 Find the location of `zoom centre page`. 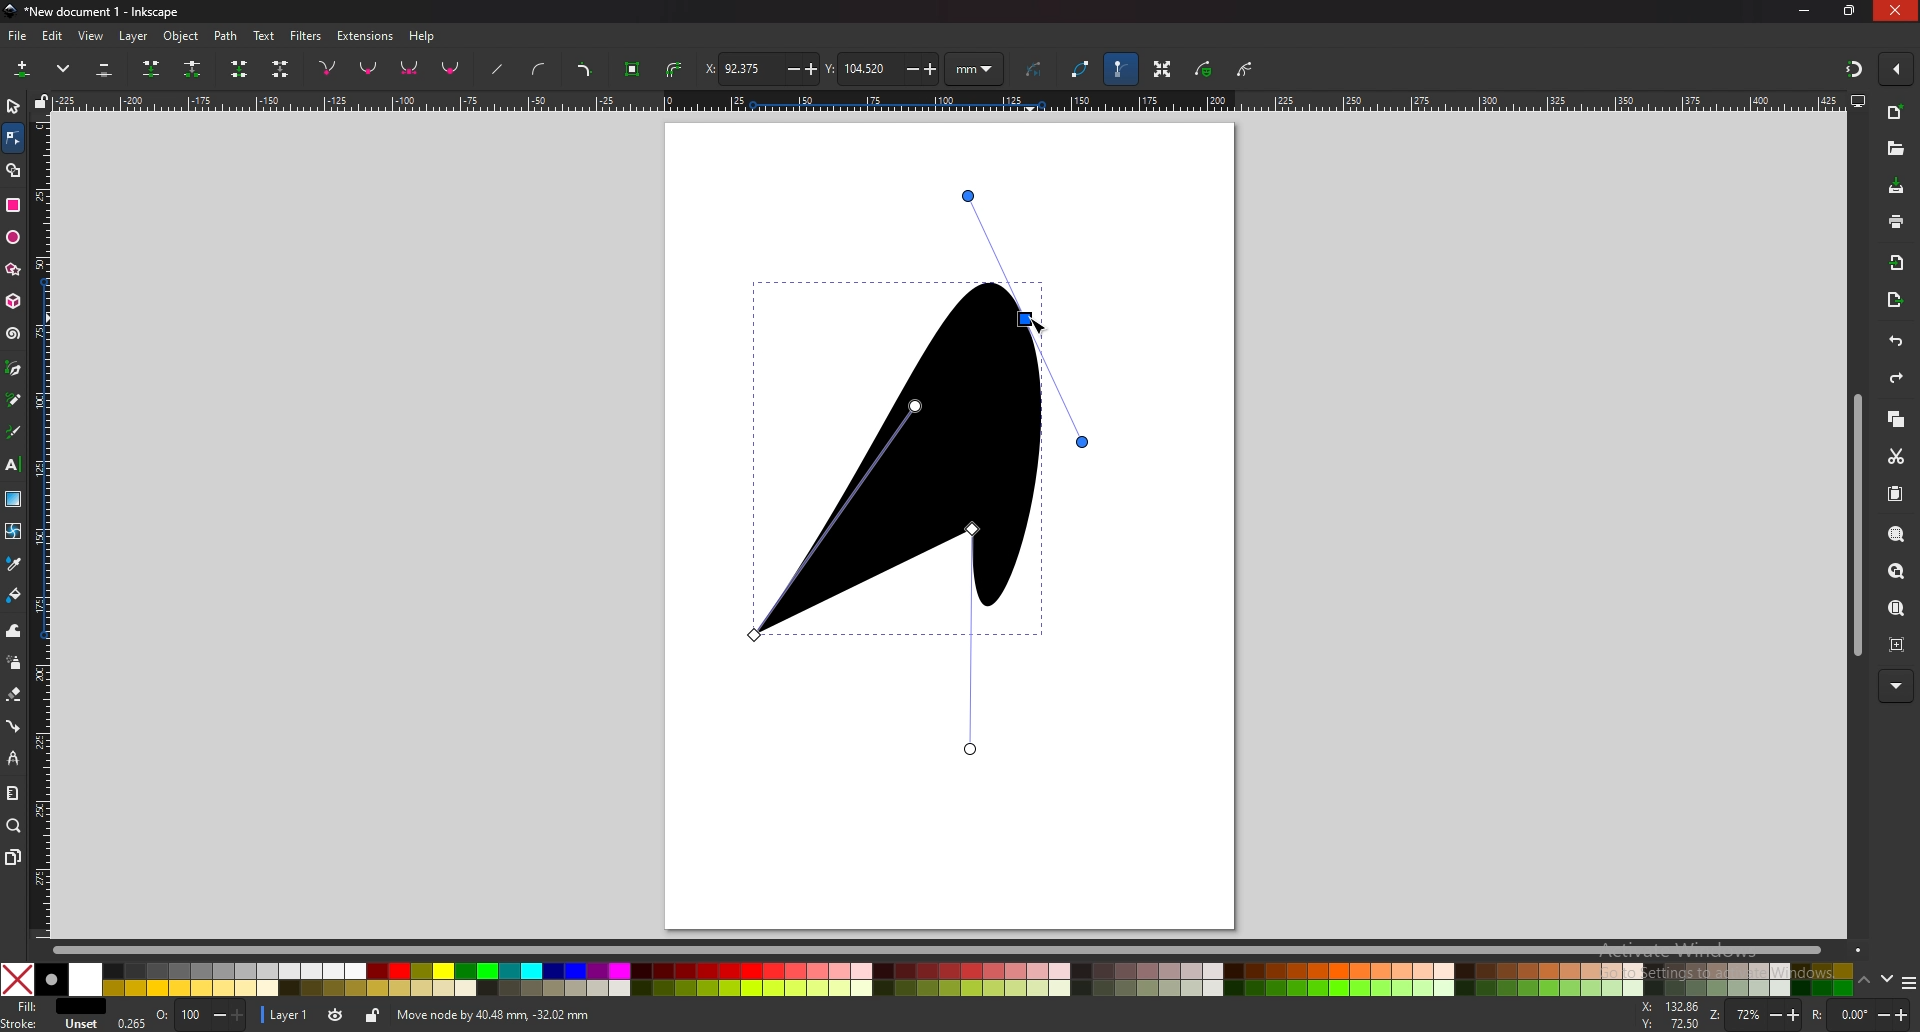

zoom centre page is located at coordinates (1898, 646).